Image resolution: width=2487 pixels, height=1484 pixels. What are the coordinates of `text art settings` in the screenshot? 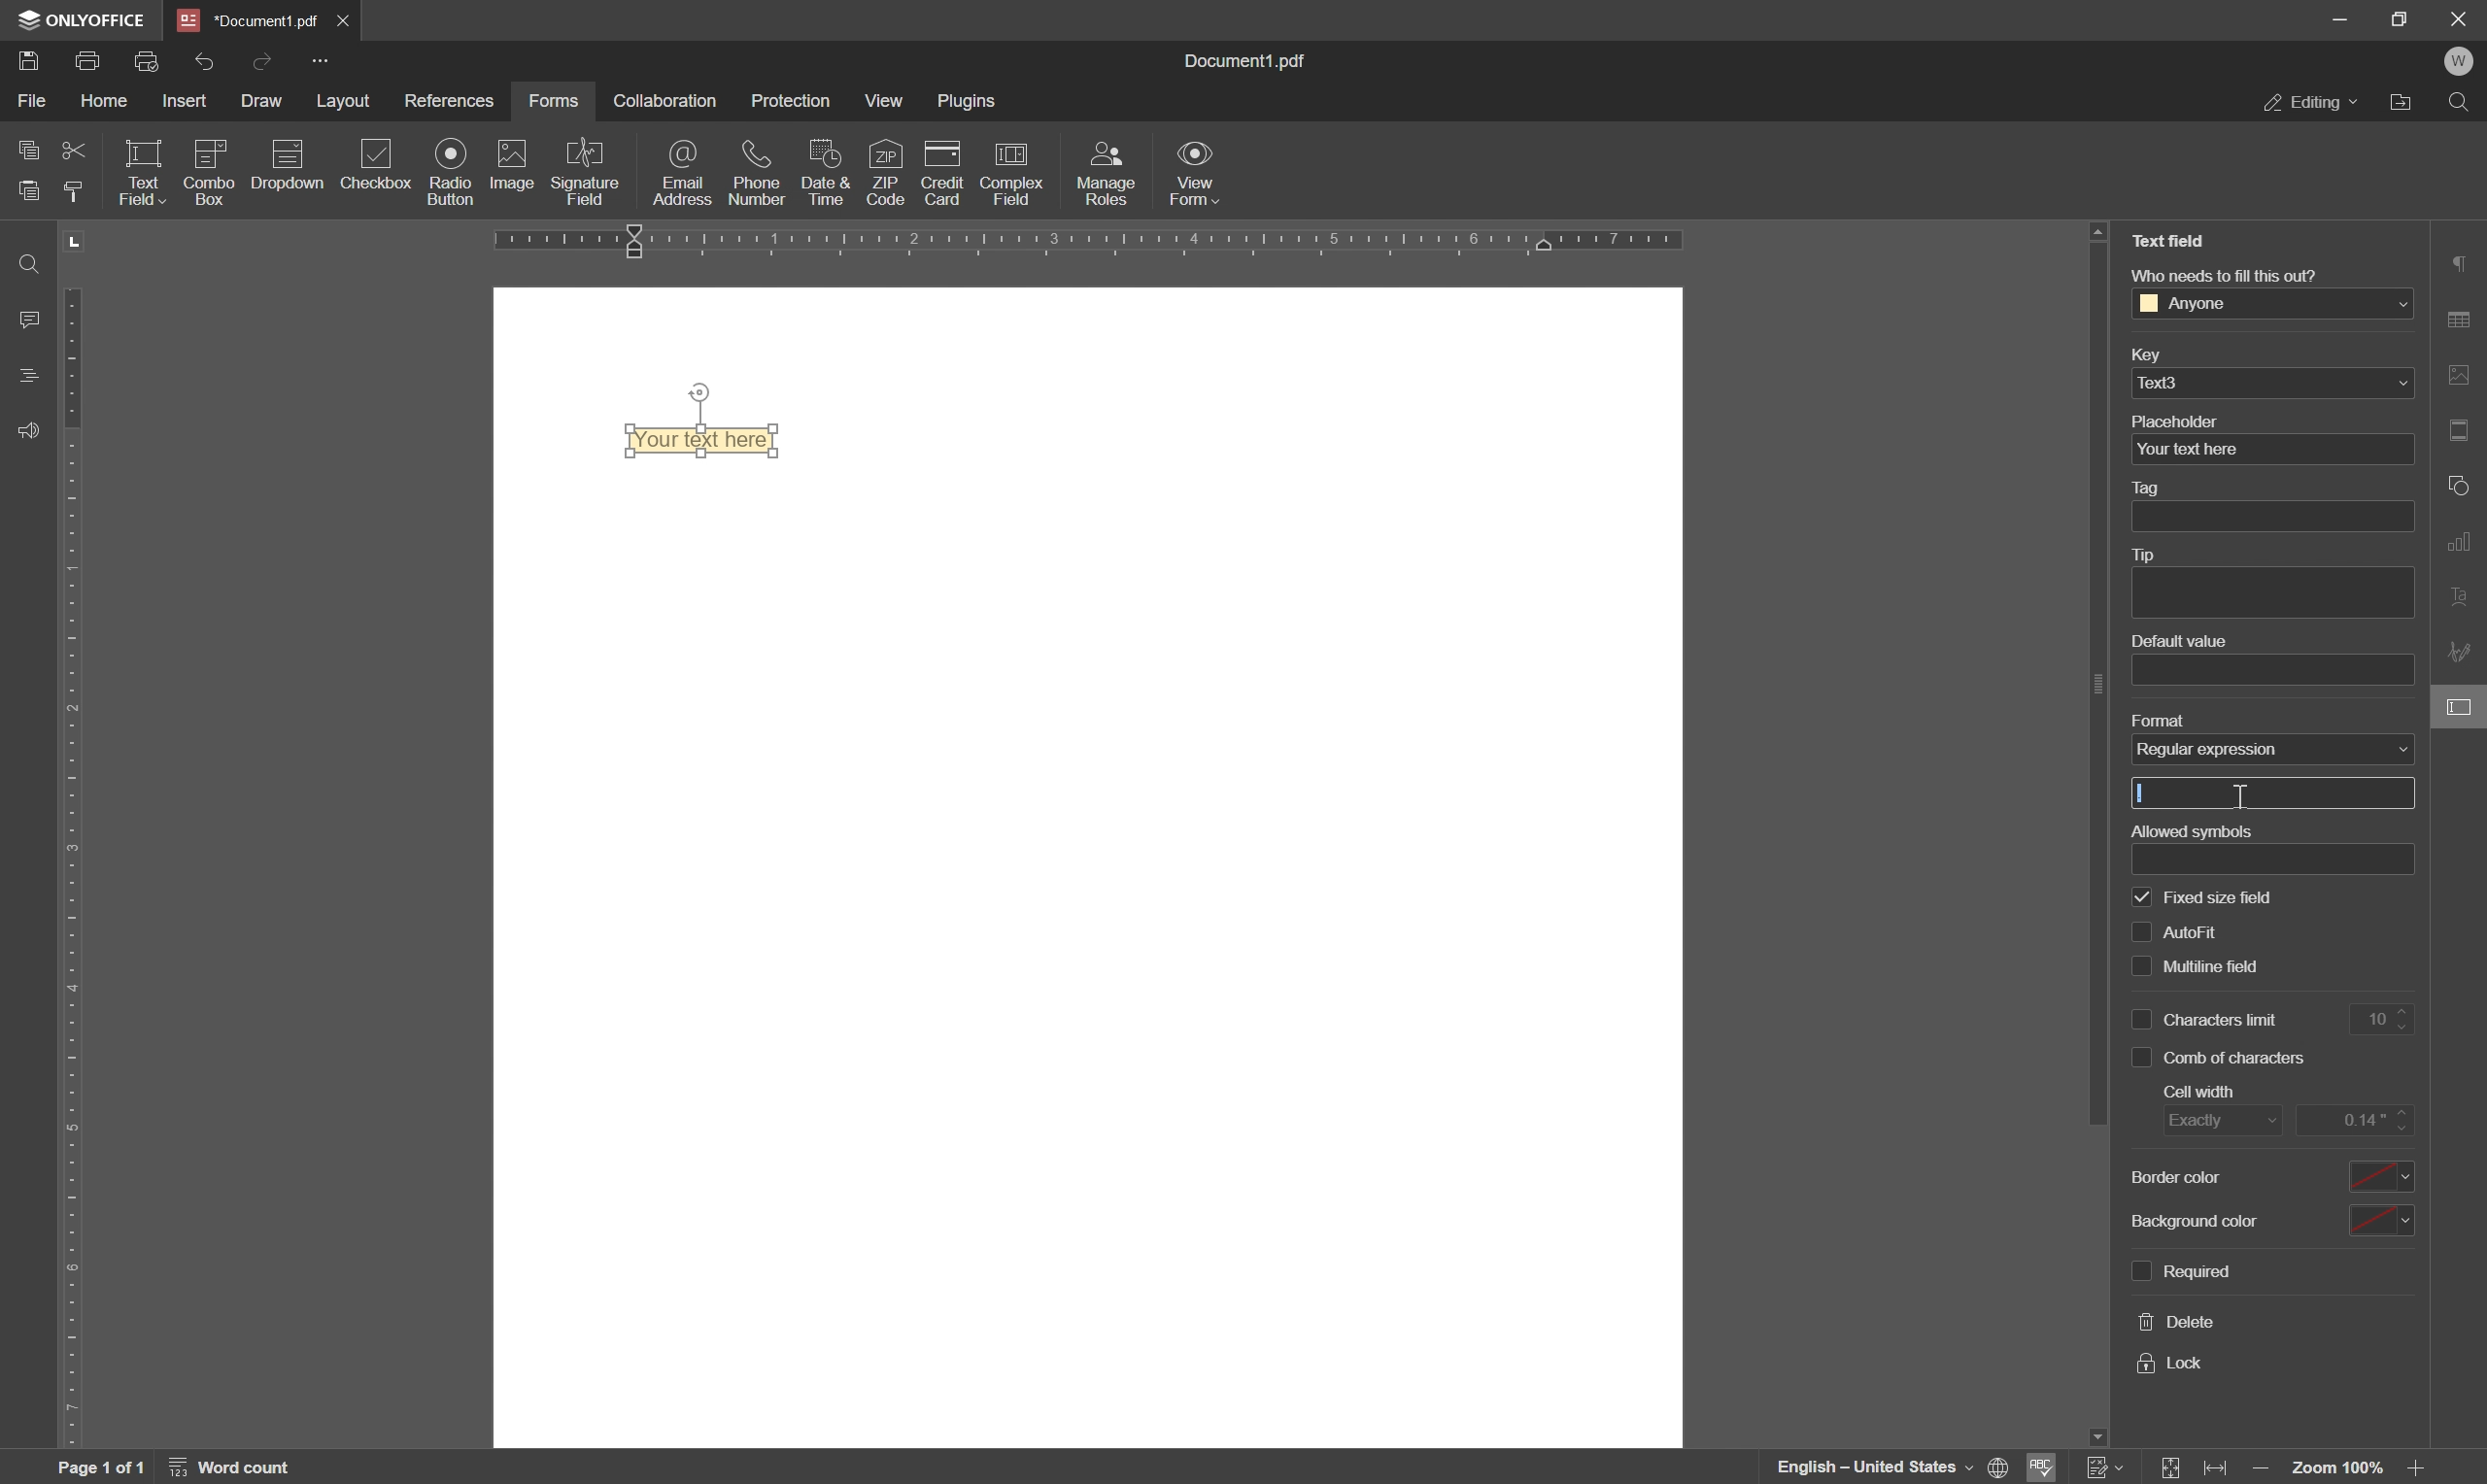 It's located at (2464, 600).